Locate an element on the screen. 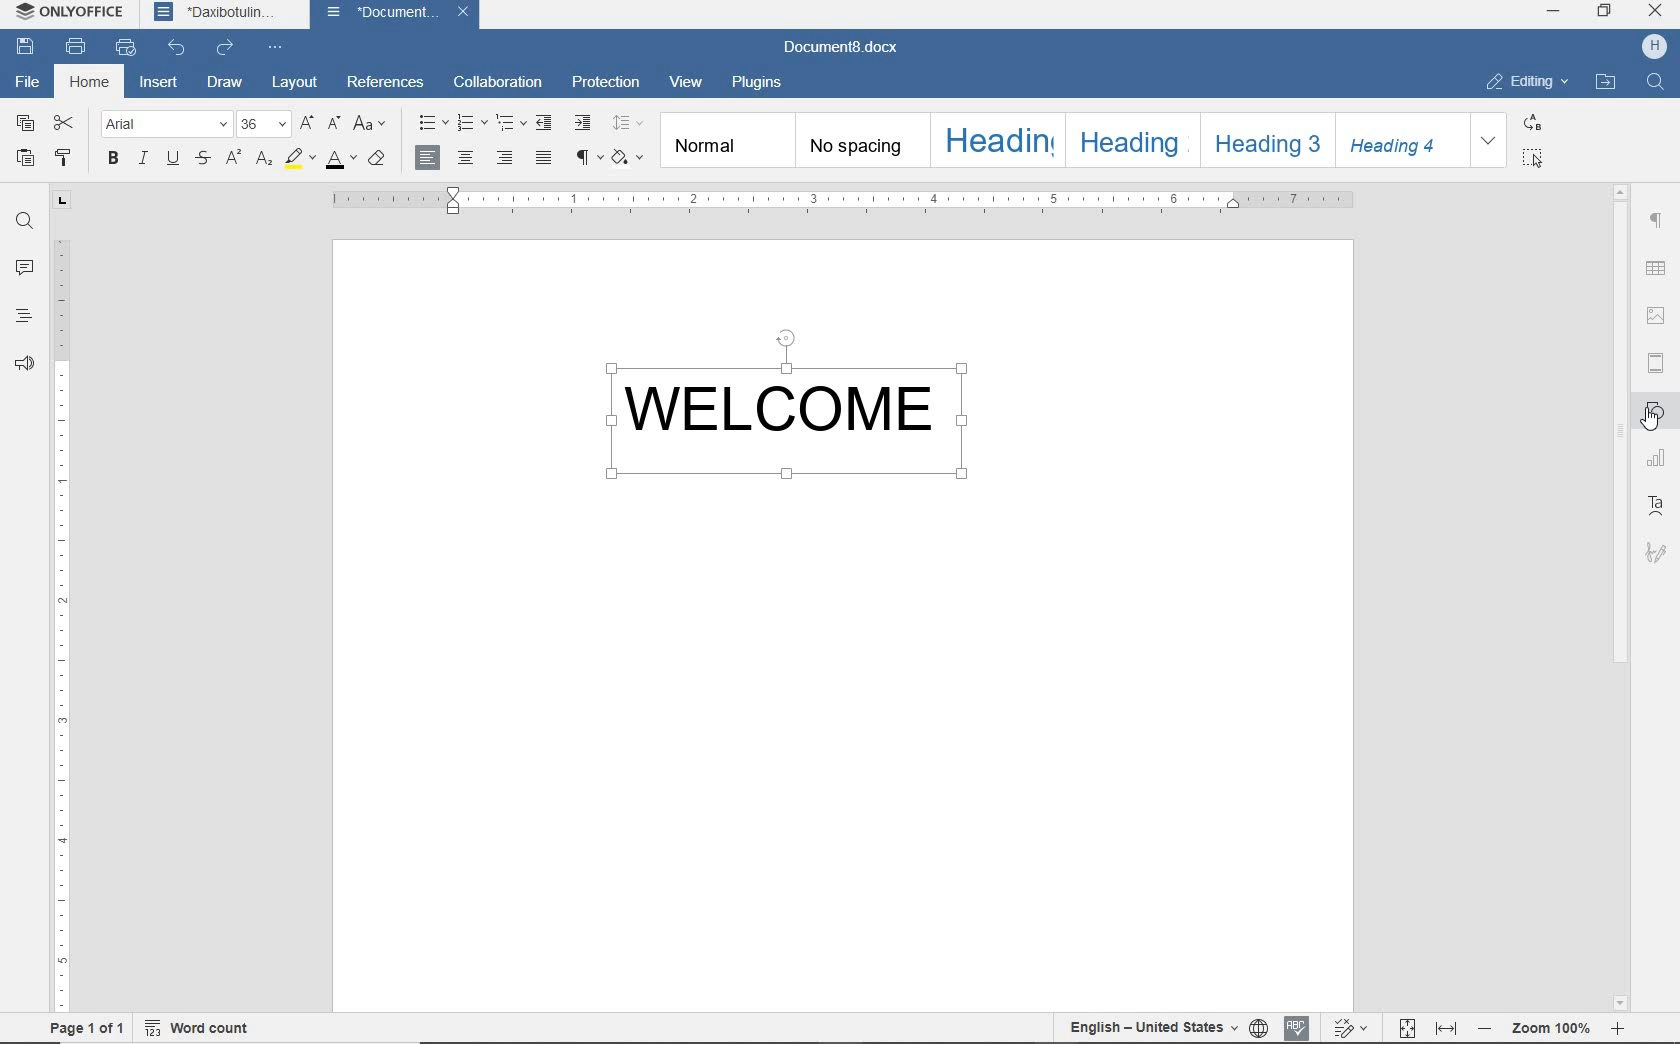 This screenshot has height=1044, width=1680. HP is located at coordinates (1654, 47).